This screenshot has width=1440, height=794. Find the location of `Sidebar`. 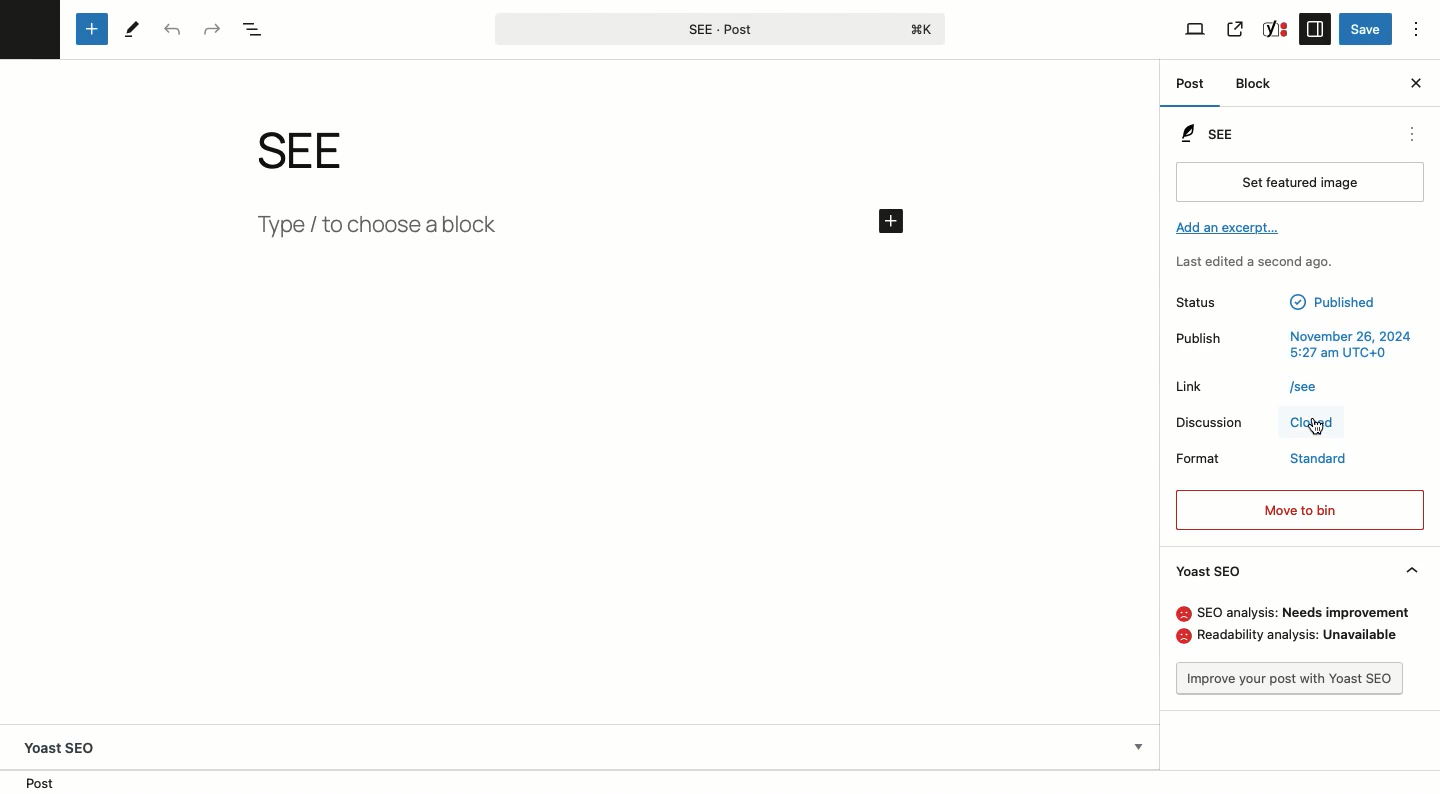

Sidebar is located at coordinates (1317, 29).